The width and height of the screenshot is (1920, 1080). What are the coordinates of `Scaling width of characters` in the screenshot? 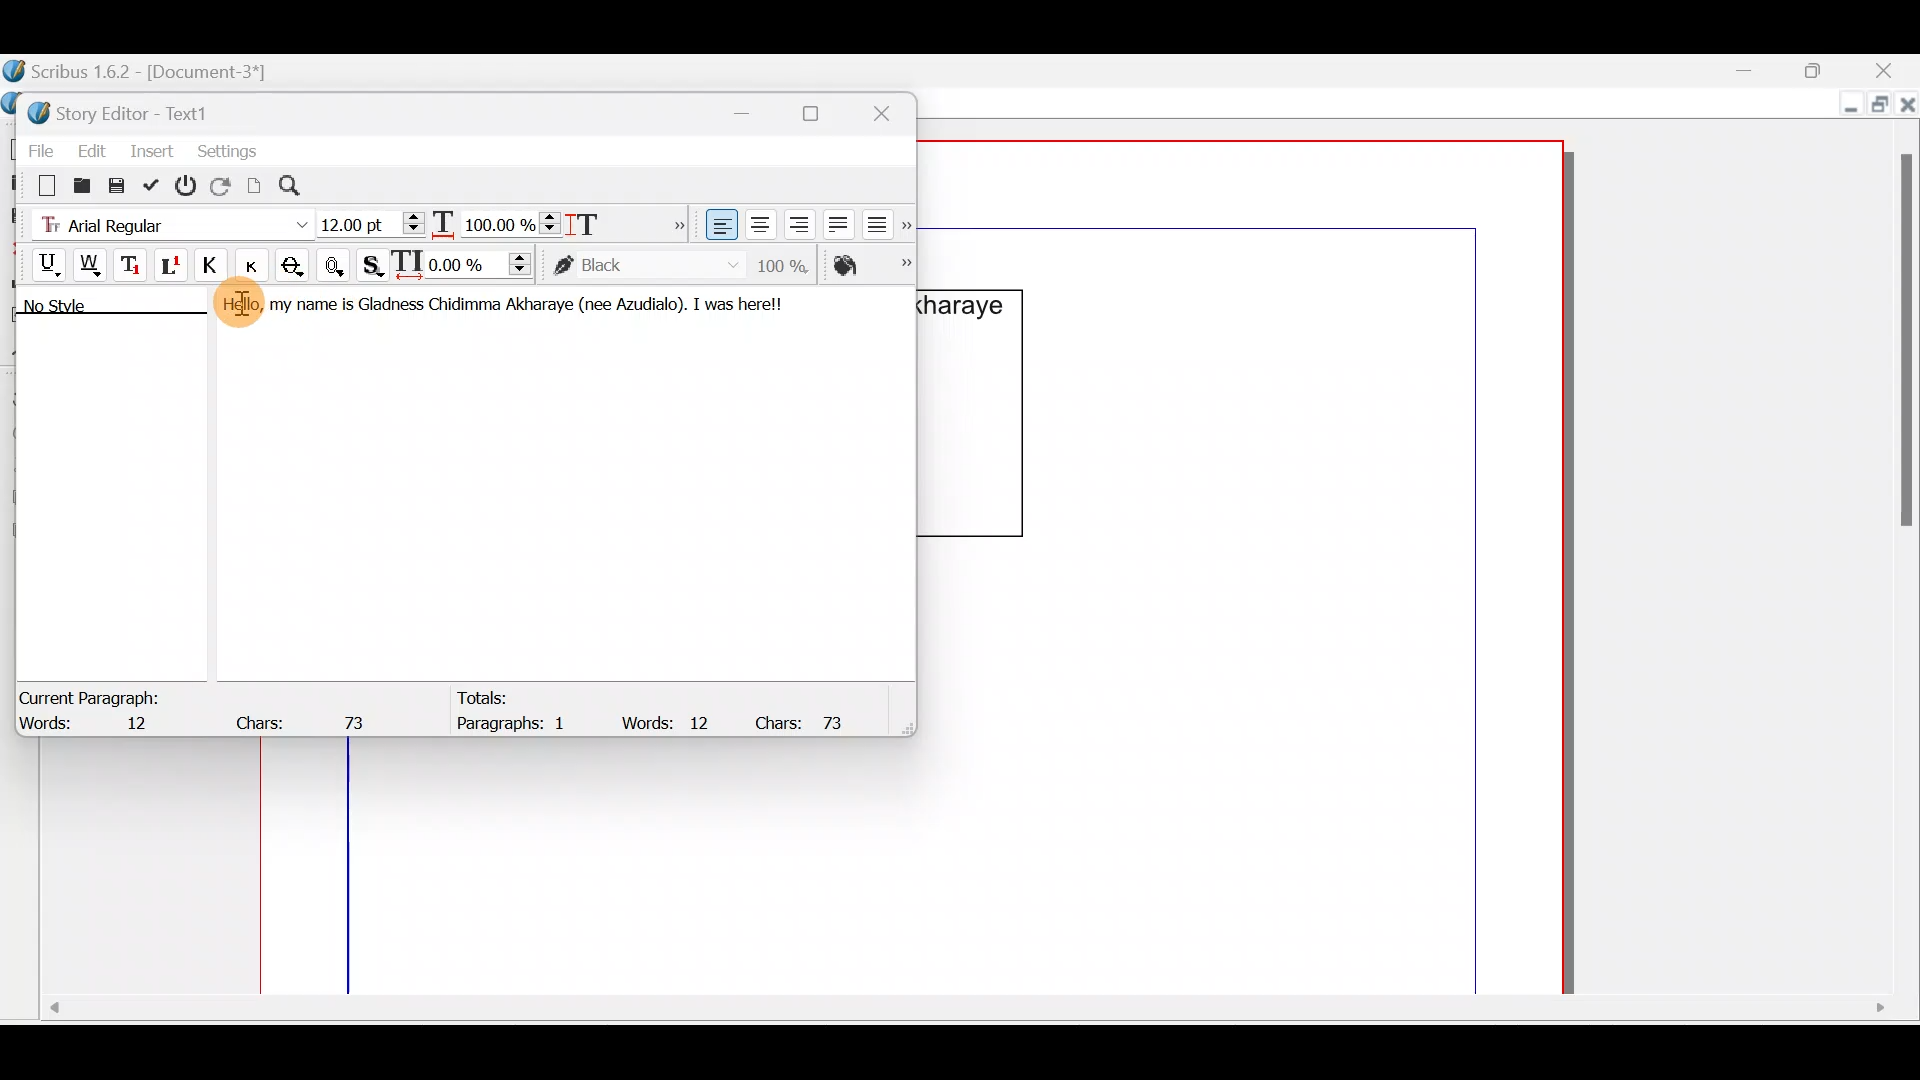 It's located at (496, 220).